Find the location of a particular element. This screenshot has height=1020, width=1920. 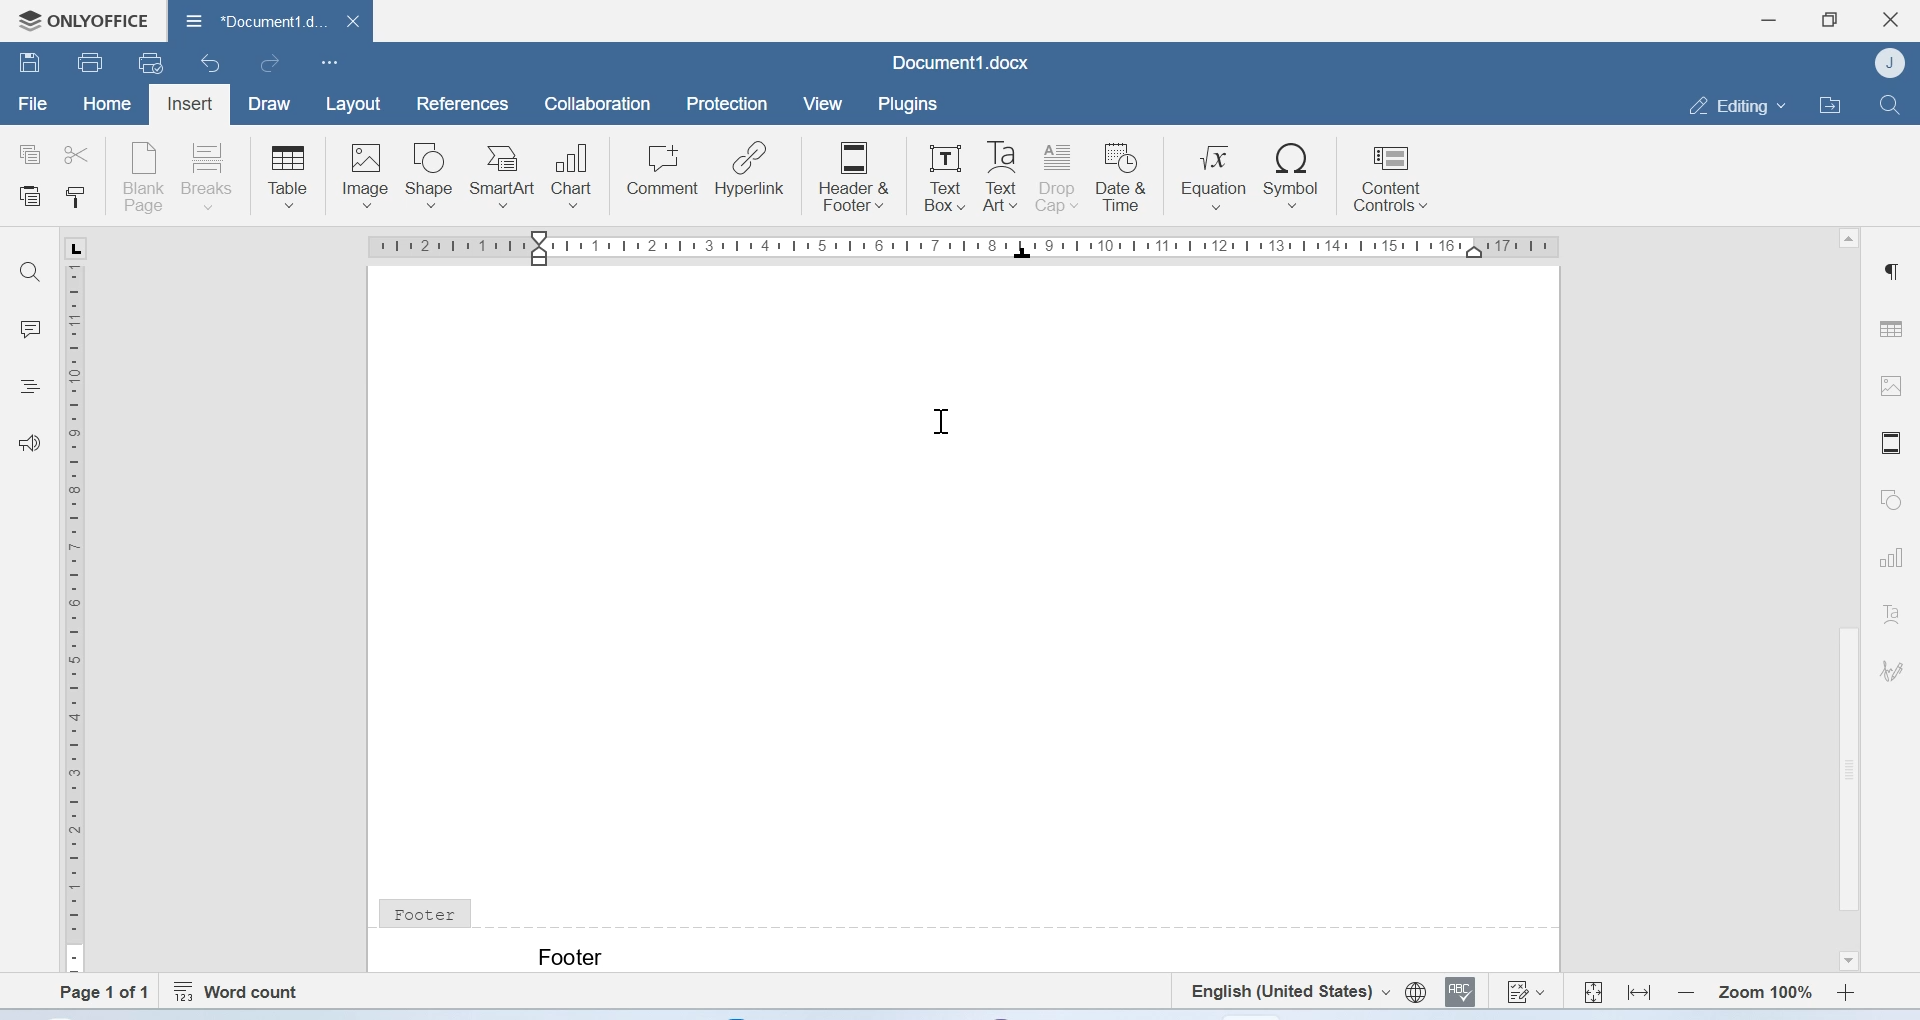

Header and footer is located at coordinates (1890, 443).